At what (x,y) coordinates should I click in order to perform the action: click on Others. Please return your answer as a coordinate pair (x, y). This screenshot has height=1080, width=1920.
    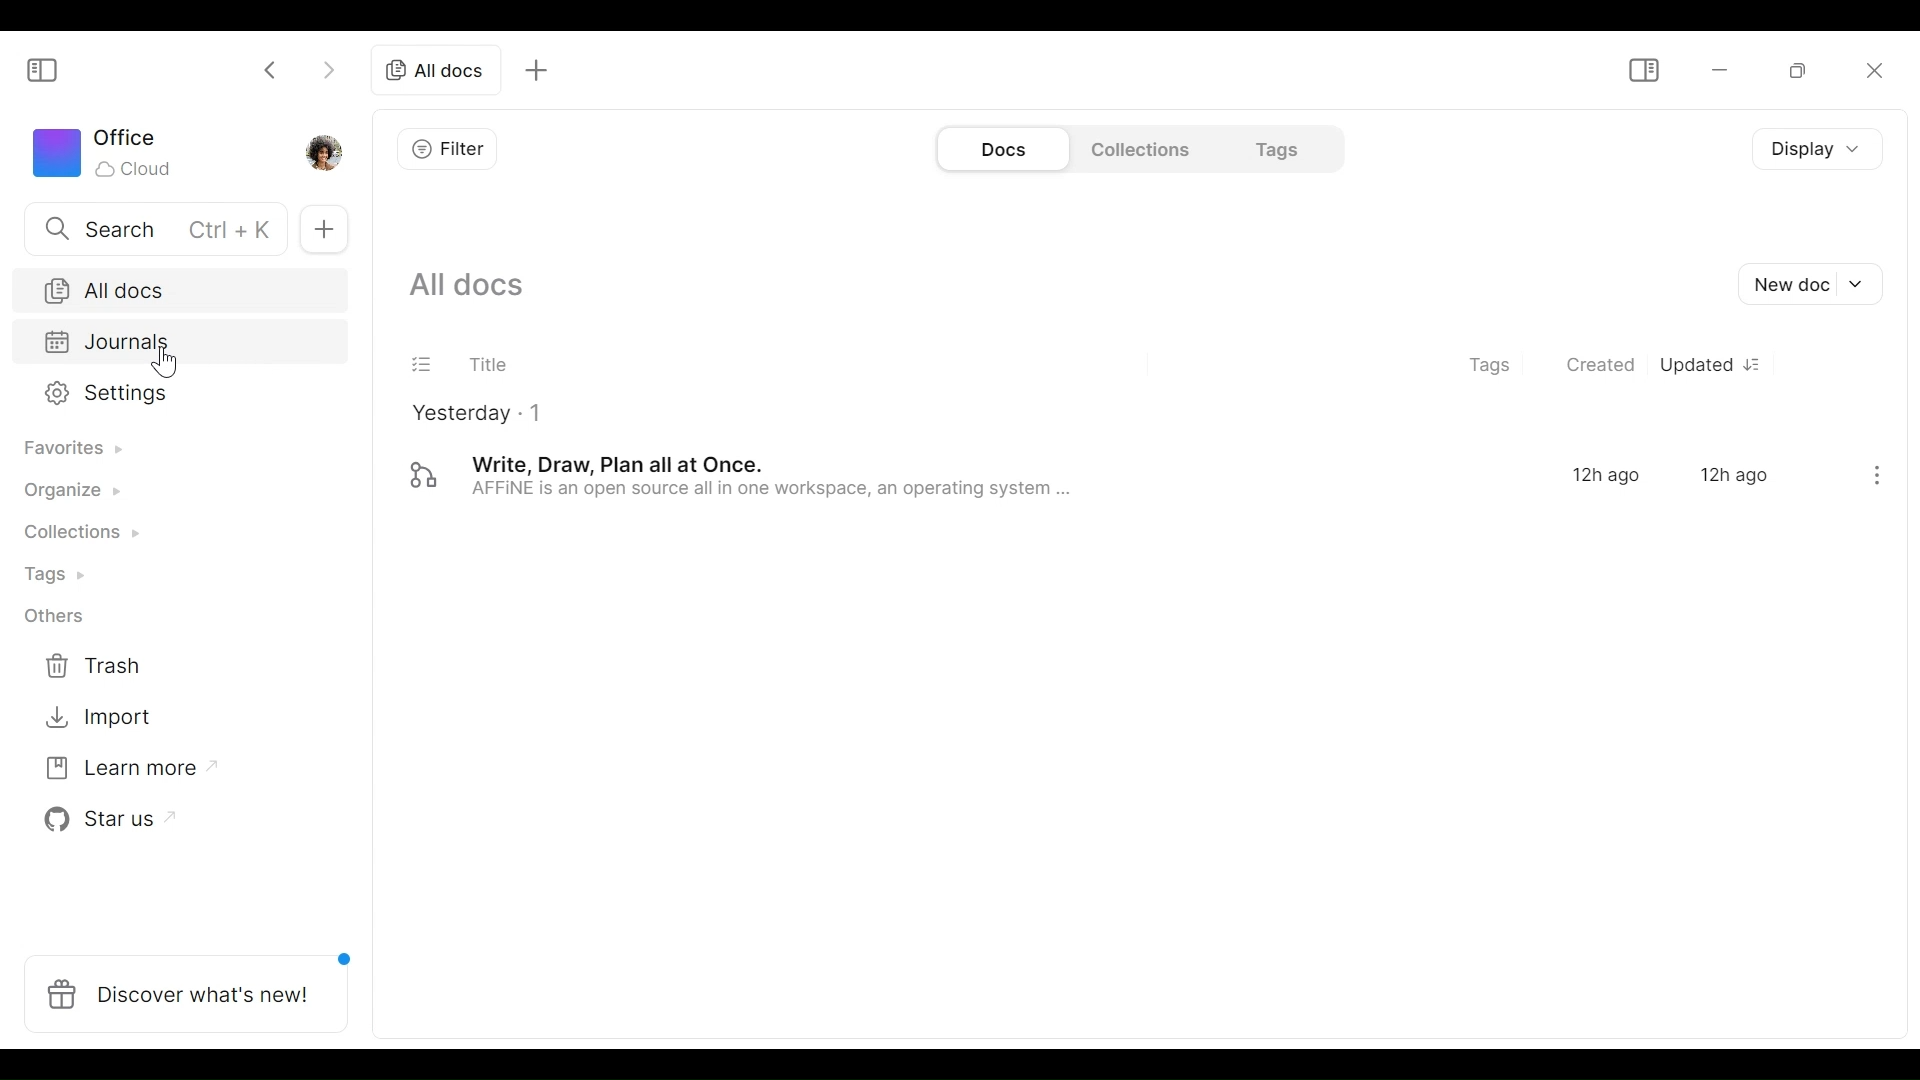
    Looking at the image, I should click on (55, 616).